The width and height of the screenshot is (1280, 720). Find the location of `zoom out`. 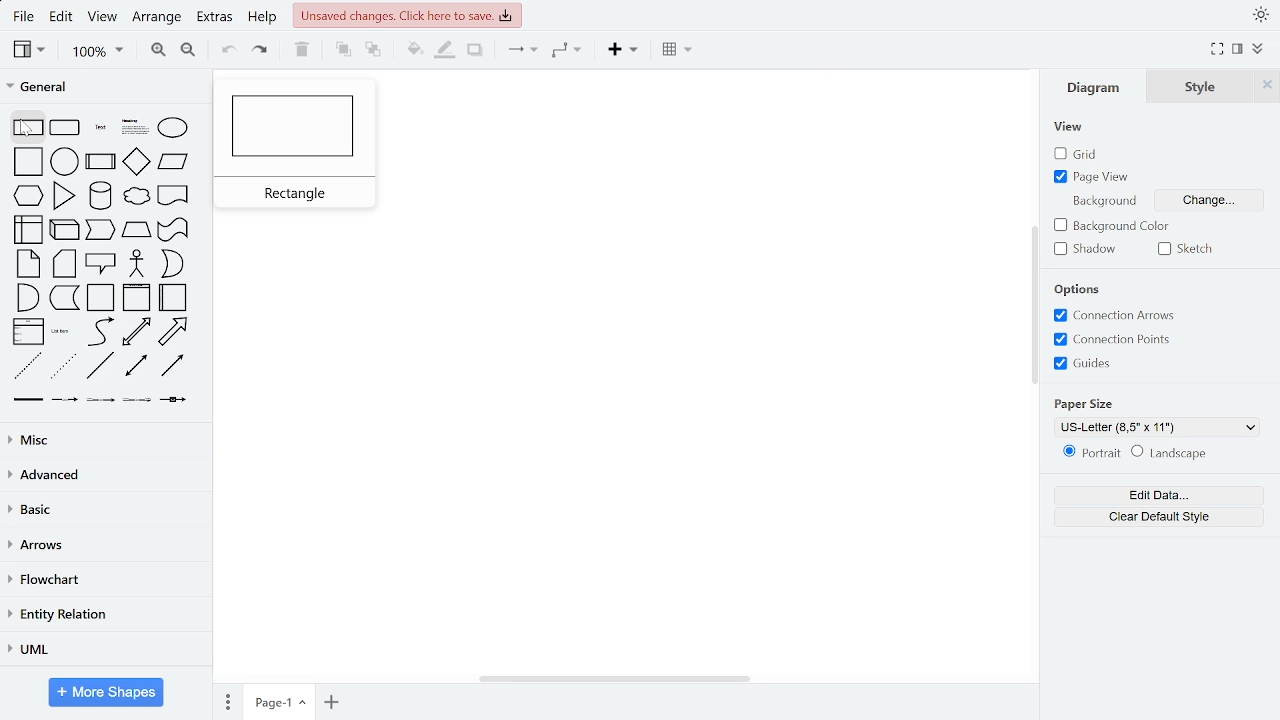

zoom out is located at coordinates (190, 53).